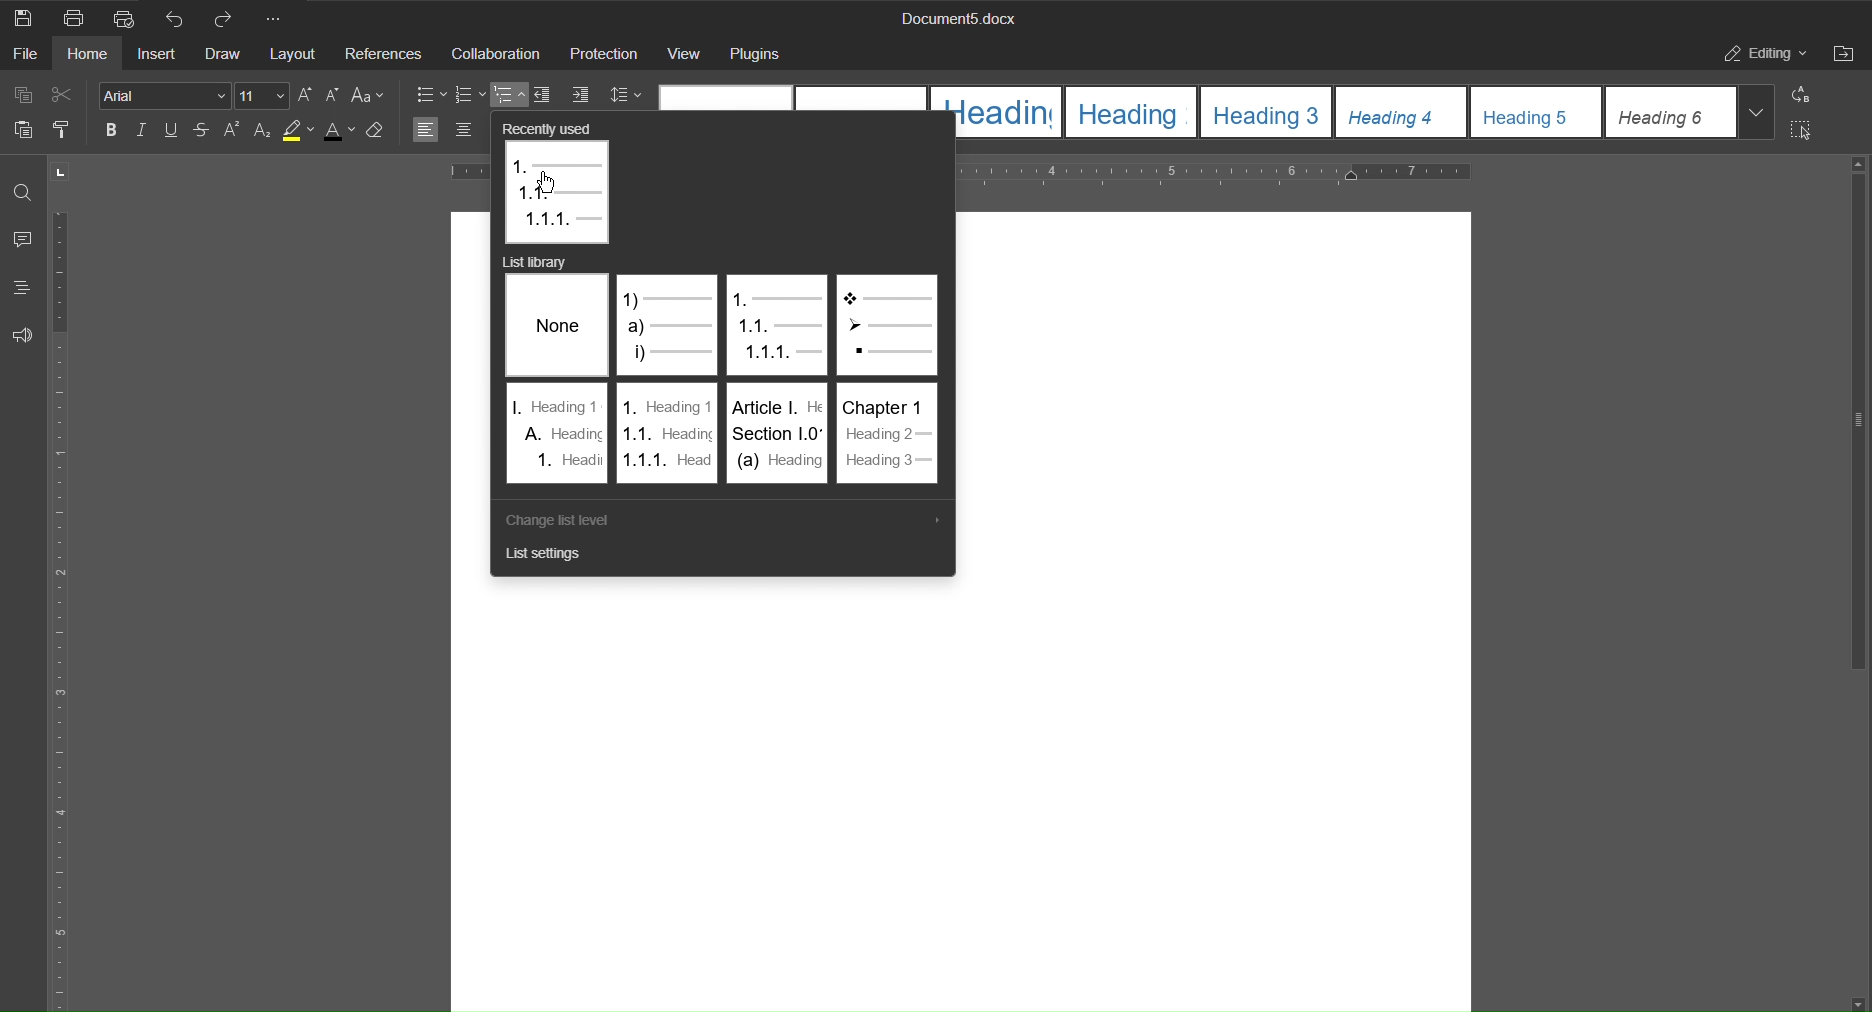 The image size is (1872, 1012). I want to click on Bullets, so click(432, 95).